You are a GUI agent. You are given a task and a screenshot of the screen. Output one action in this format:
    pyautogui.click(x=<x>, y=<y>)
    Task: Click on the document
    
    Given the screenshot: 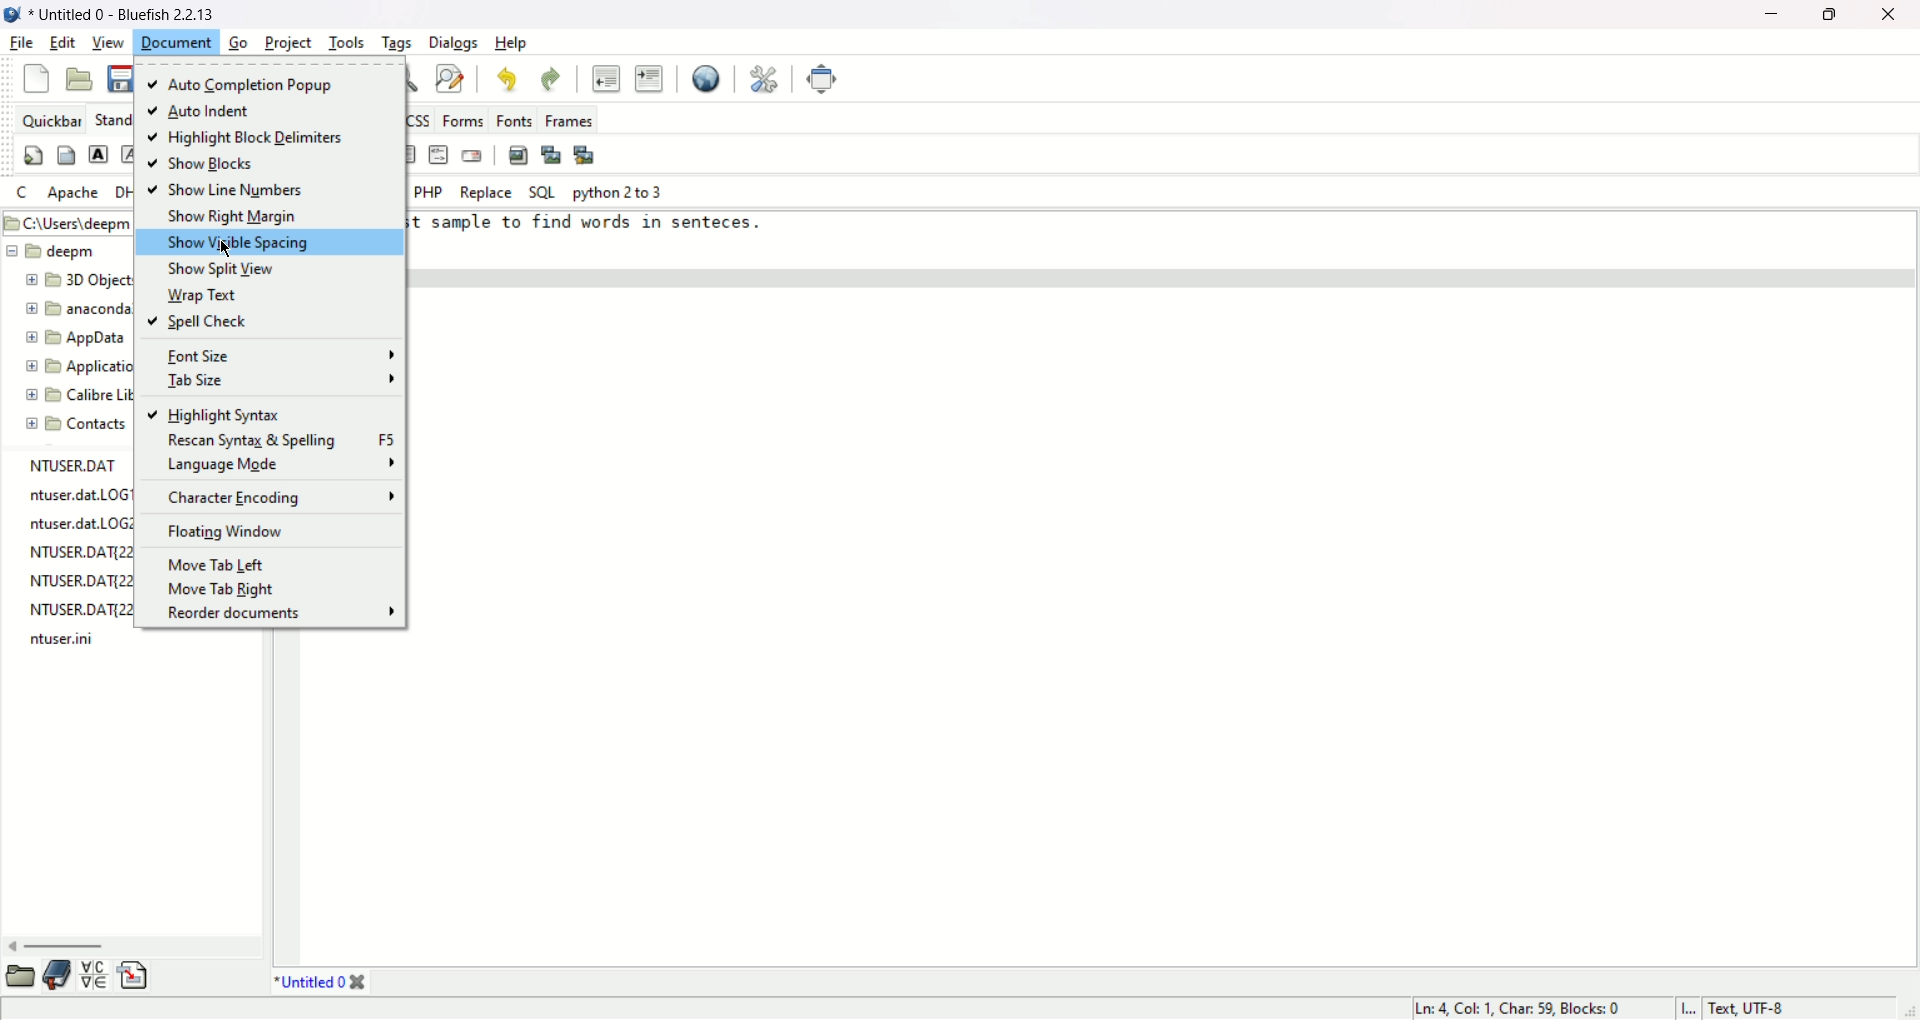 What is the action you would take?
    pyautogui.click(x=177, y=41)
    